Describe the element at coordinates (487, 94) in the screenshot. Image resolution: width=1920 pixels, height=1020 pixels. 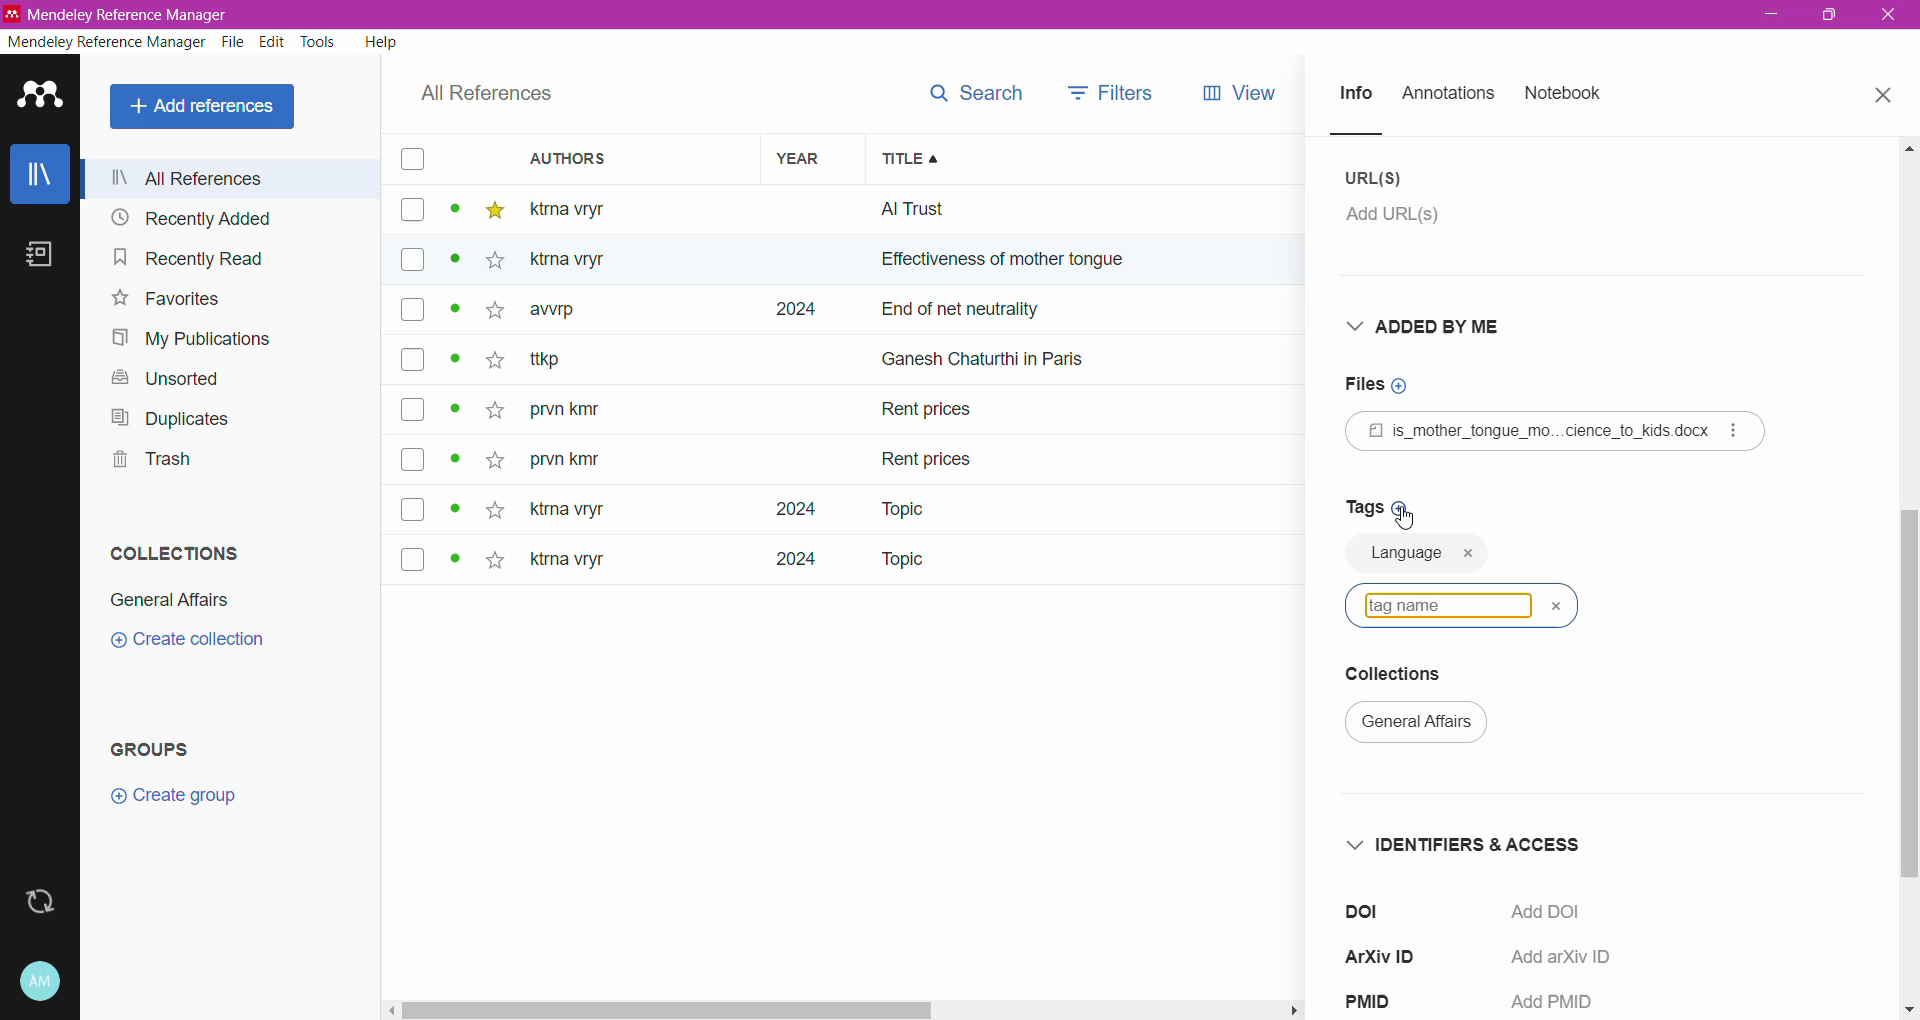
I see `All References` at that location.